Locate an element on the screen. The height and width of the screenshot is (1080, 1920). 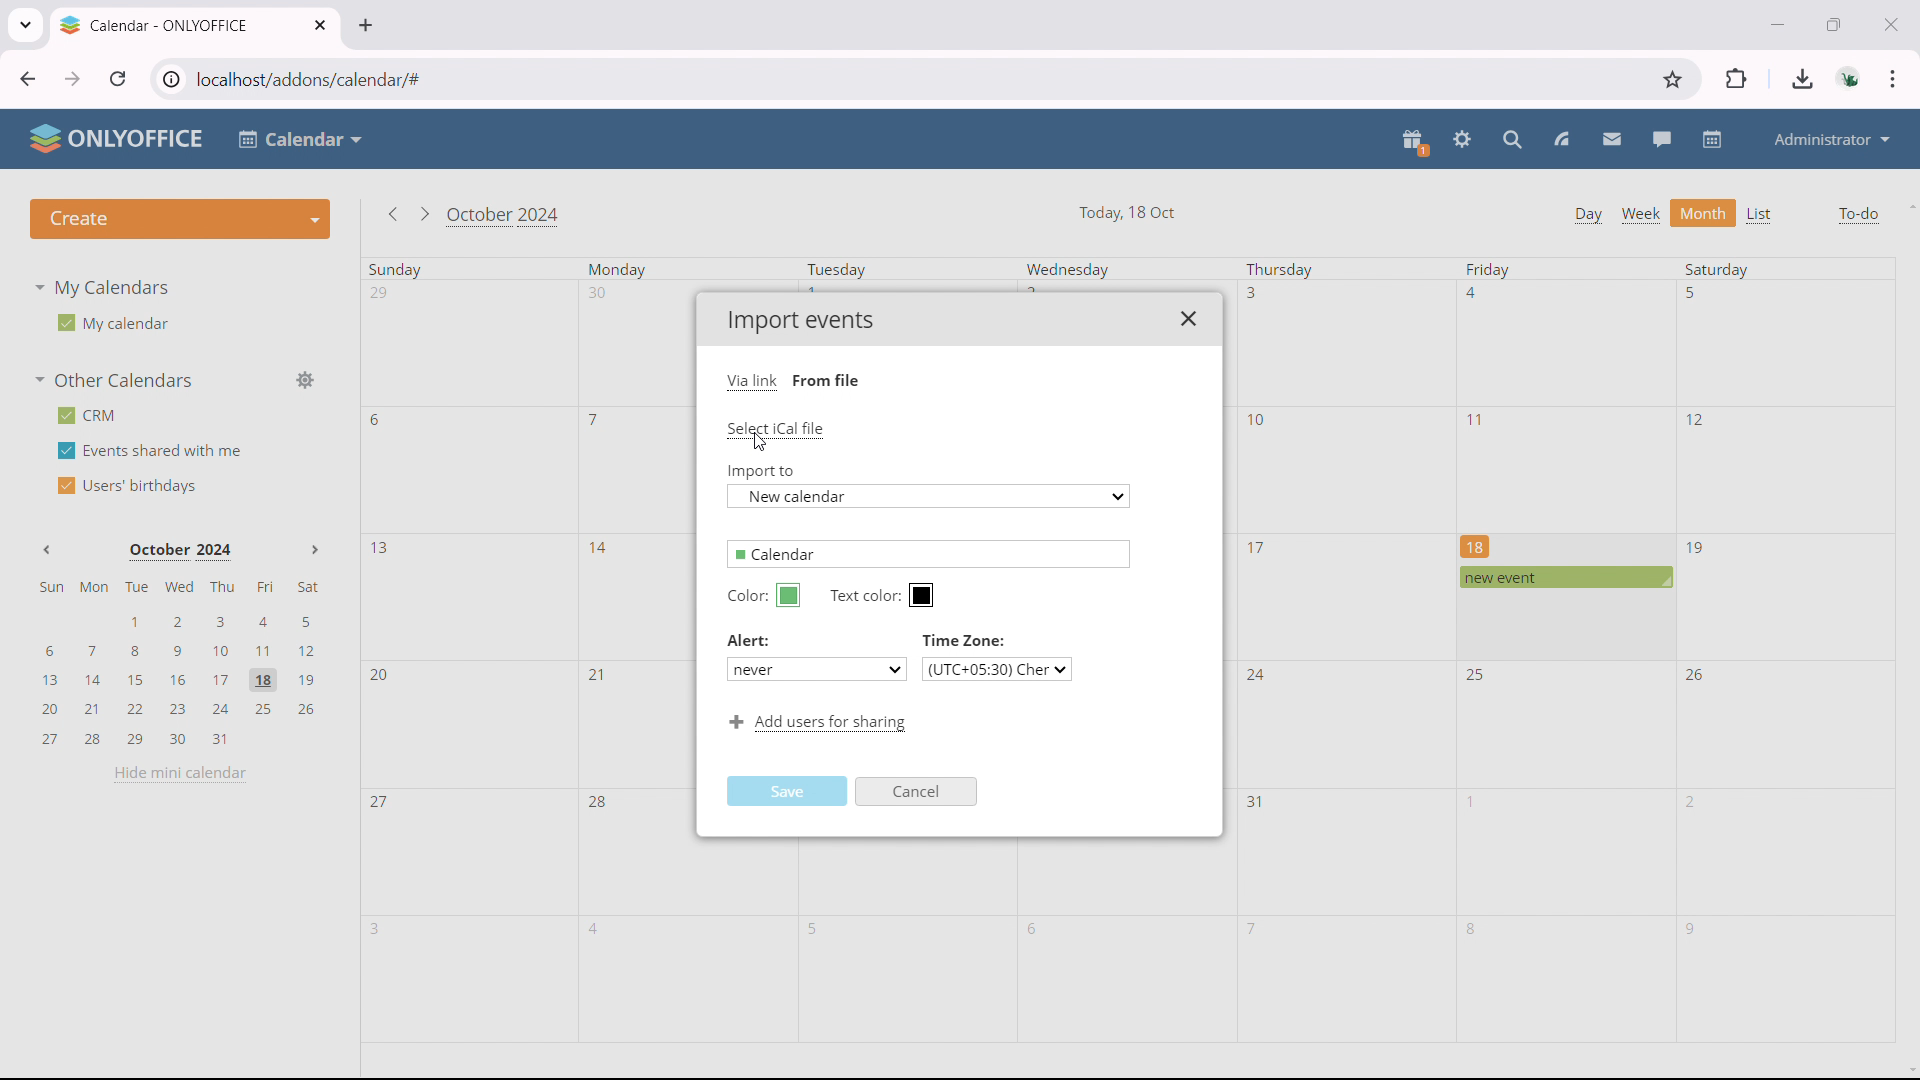
14 is located at coordinates (602, 548).